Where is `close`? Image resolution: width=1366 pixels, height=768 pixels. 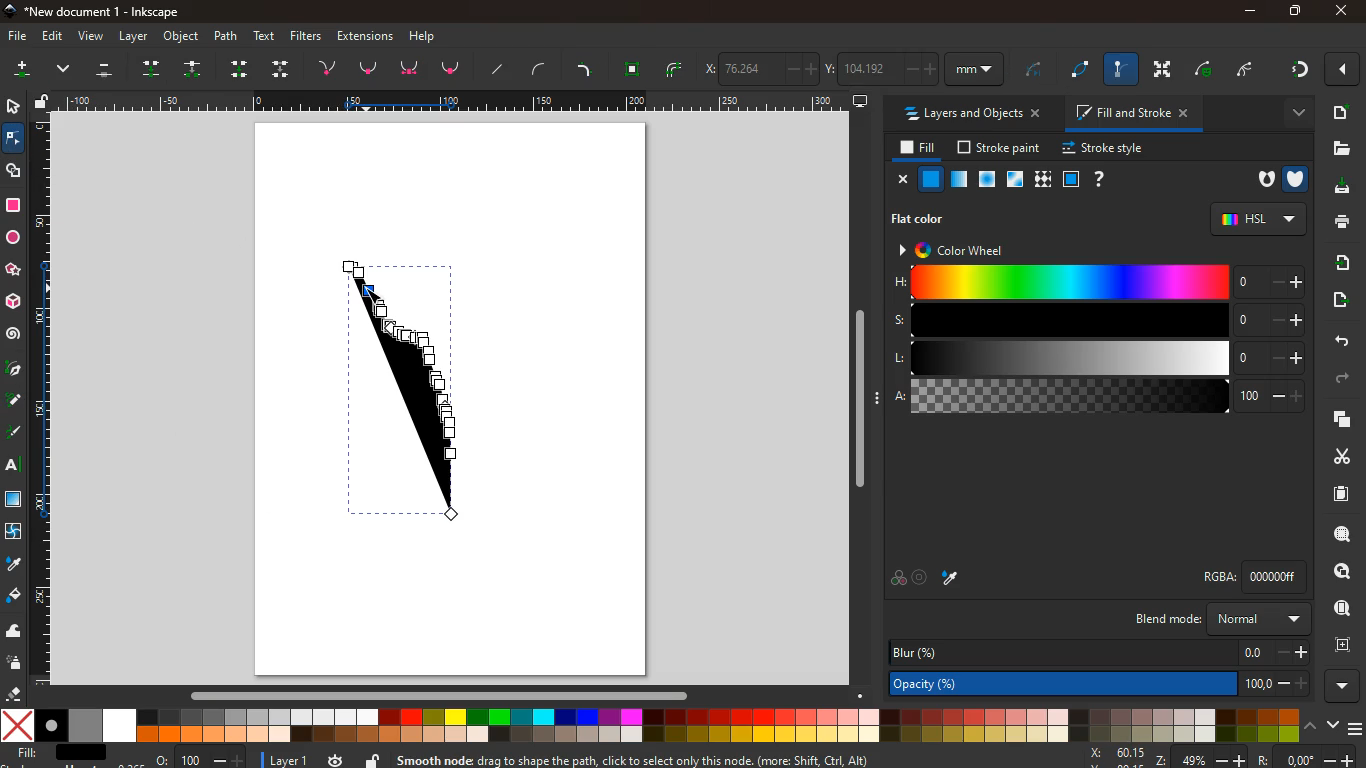
close is located at coordinates (1345, 70).